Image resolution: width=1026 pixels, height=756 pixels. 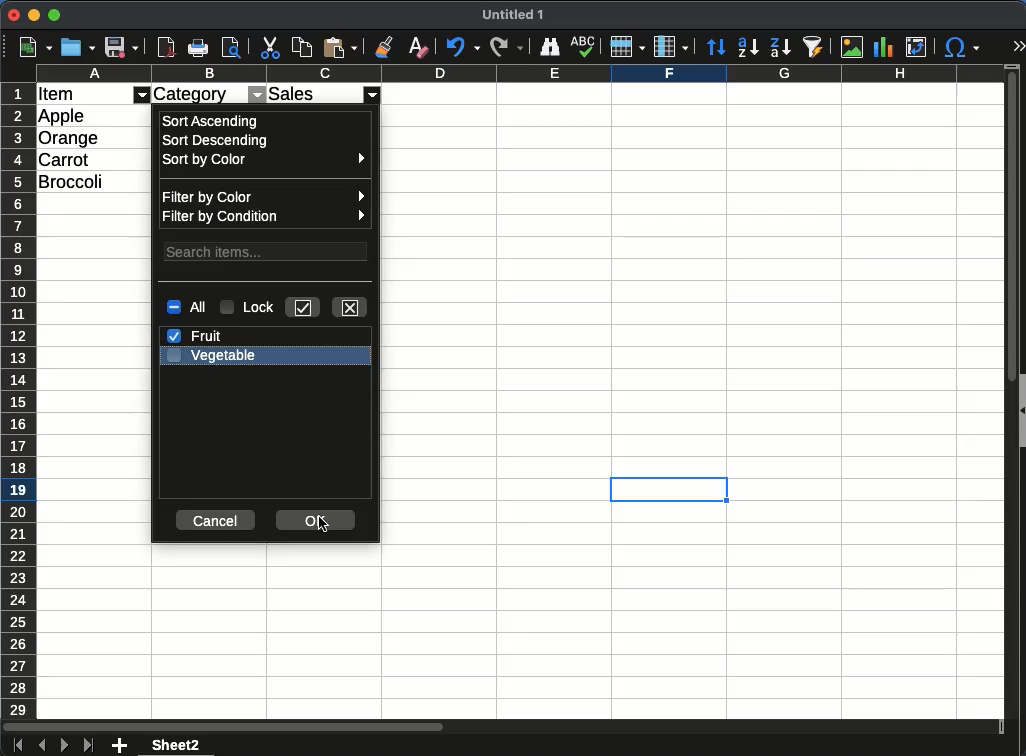 I want to click on spelling, so click(x=584, y=47).